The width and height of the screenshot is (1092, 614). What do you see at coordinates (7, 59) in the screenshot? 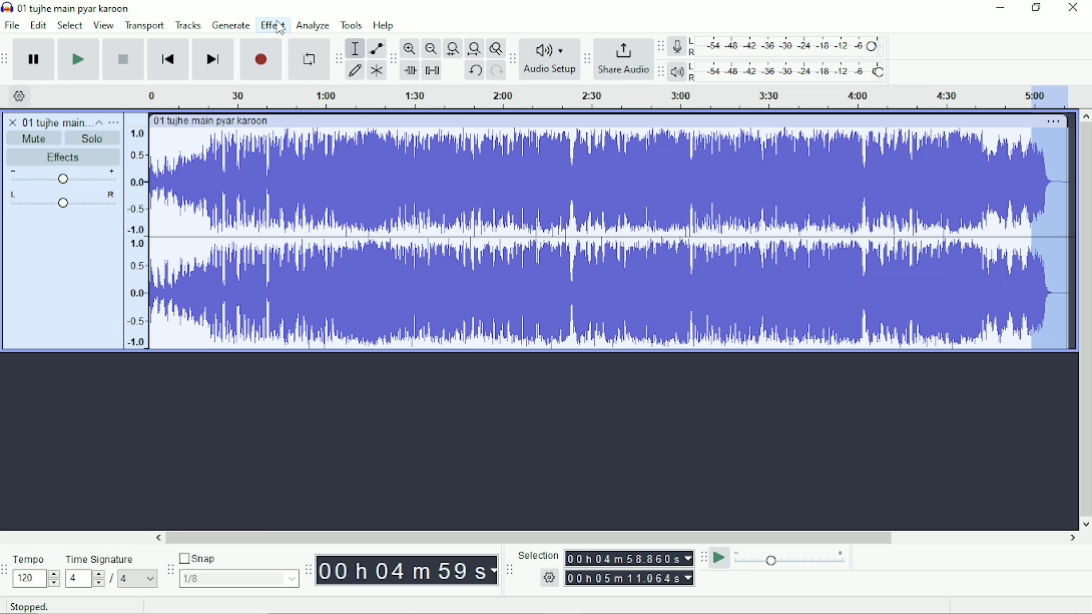
I see `Audacity transport toolbar` at bounding box center [7, 59].